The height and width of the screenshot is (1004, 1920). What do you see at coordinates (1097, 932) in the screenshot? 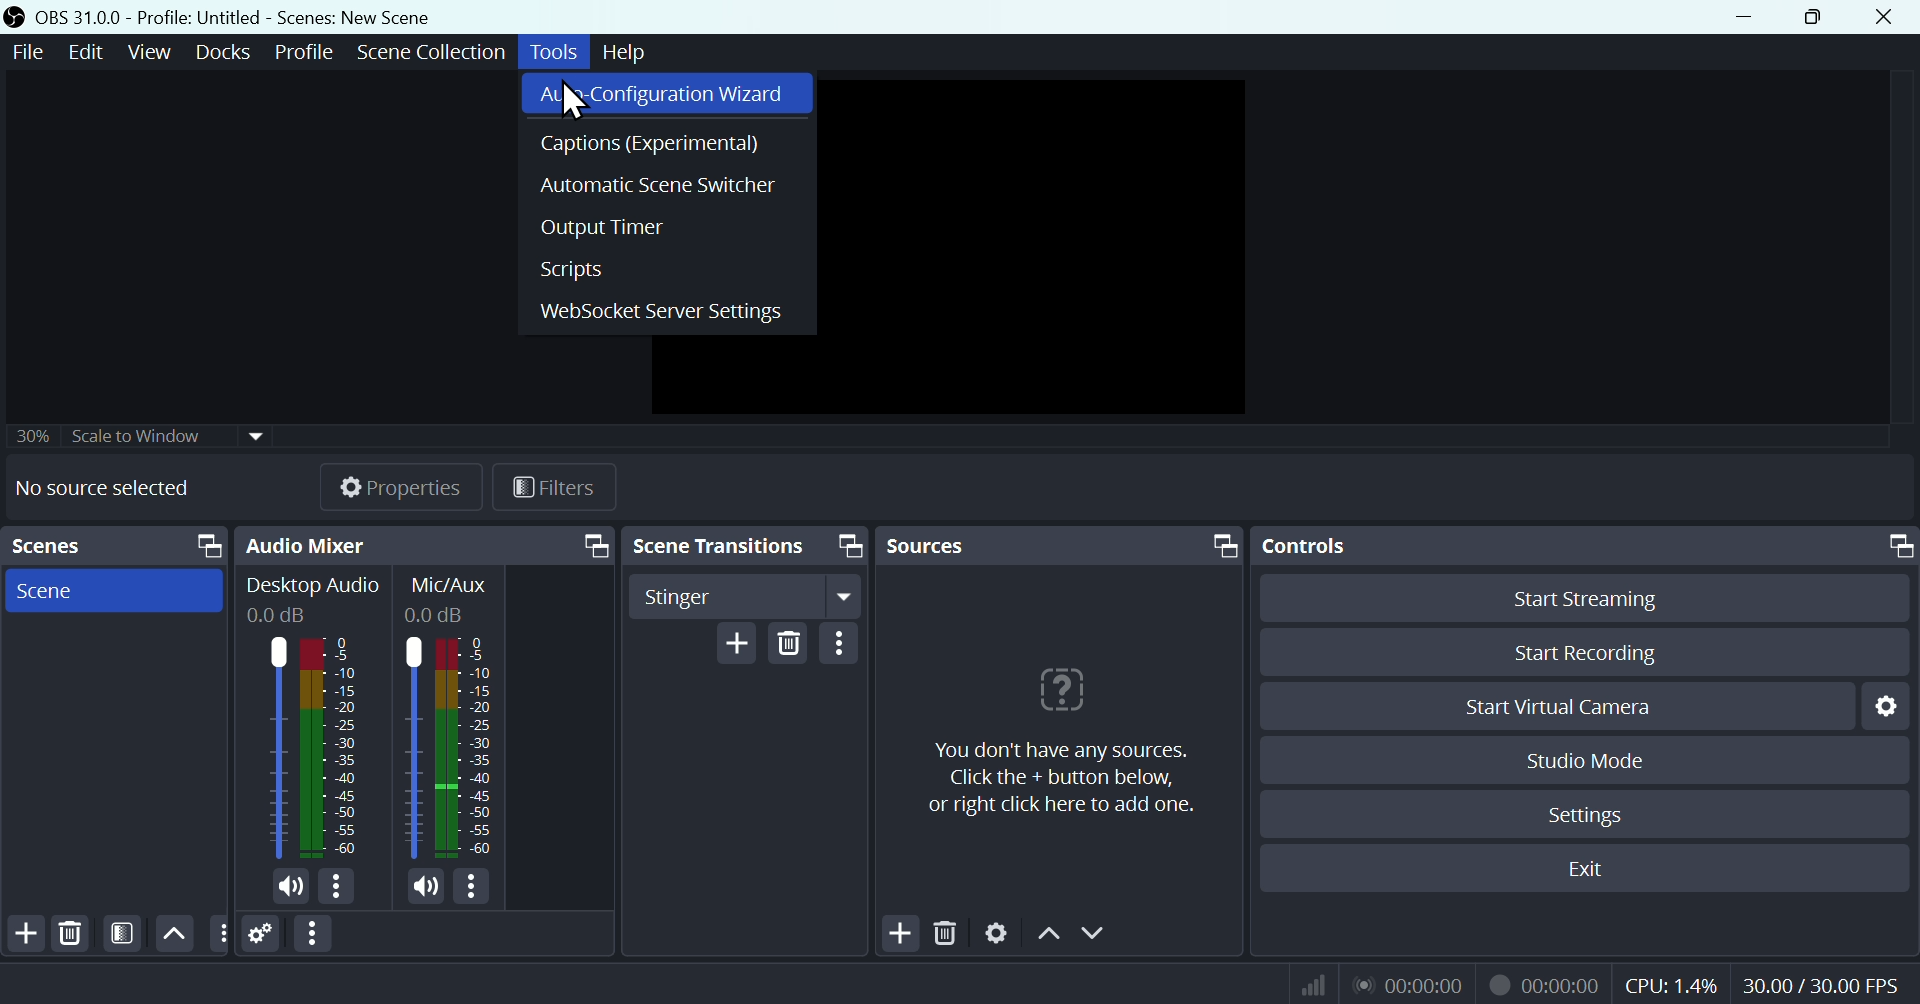
I see `Down` at bounding box center [1097, 932].